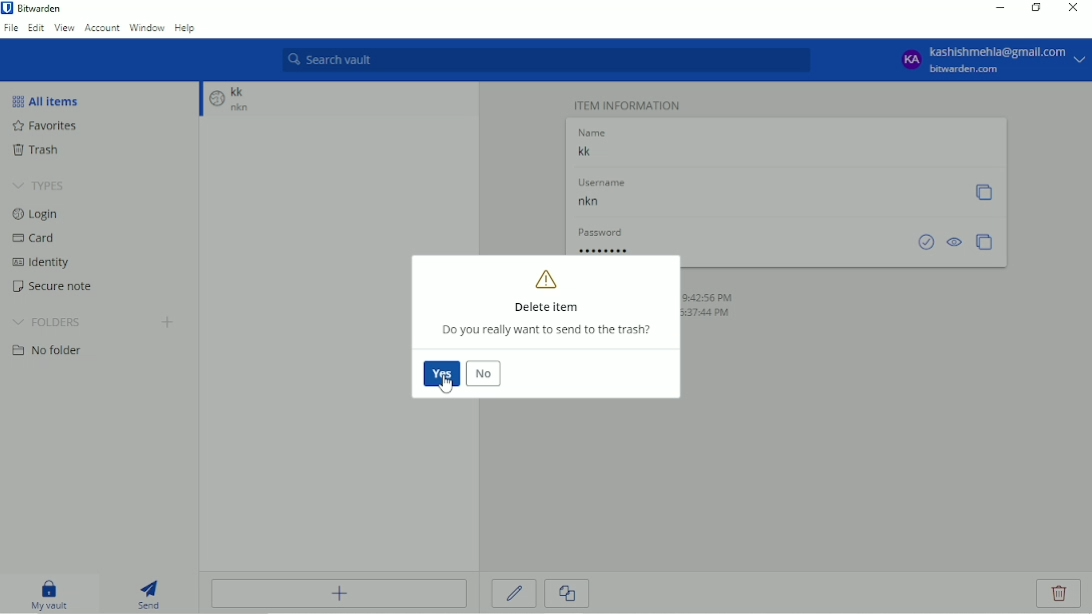 The image size is (1092, 614). I want to click on Card, so click(35, 238).